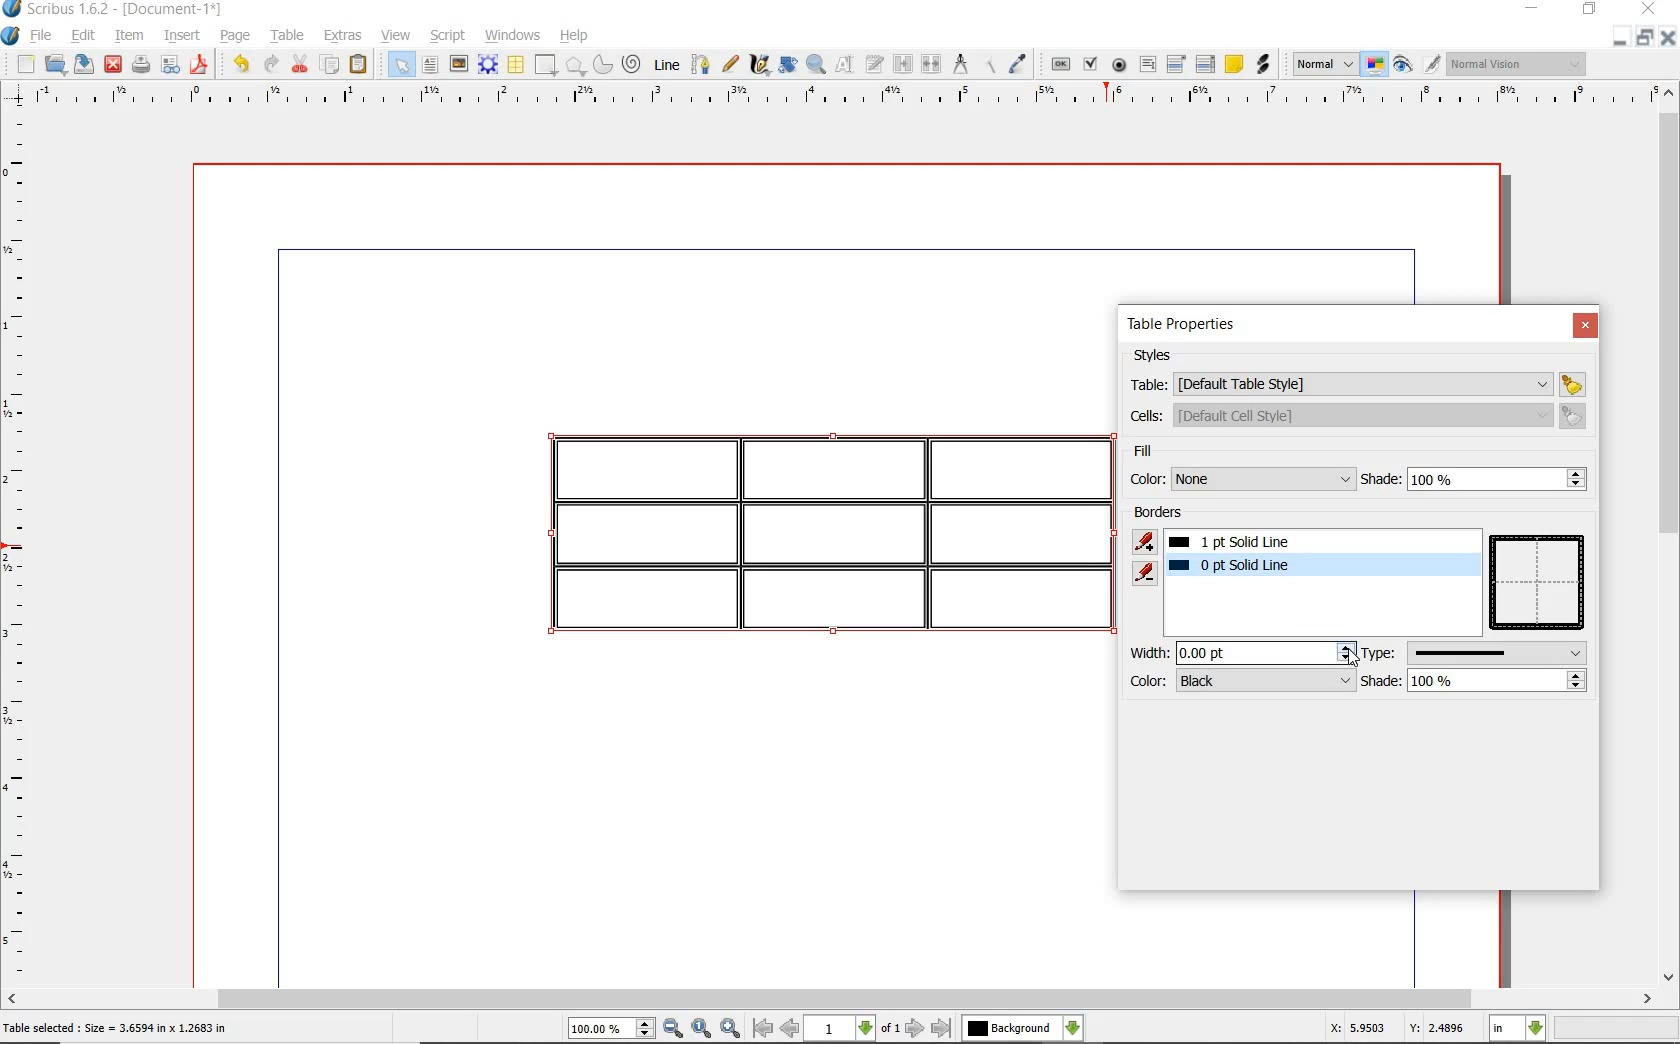 Image resolution: width=1680 pixels, height=1044 pixels. Describe the element at coordinates (344, 37) in the screenshot. I see `extras` at that location.